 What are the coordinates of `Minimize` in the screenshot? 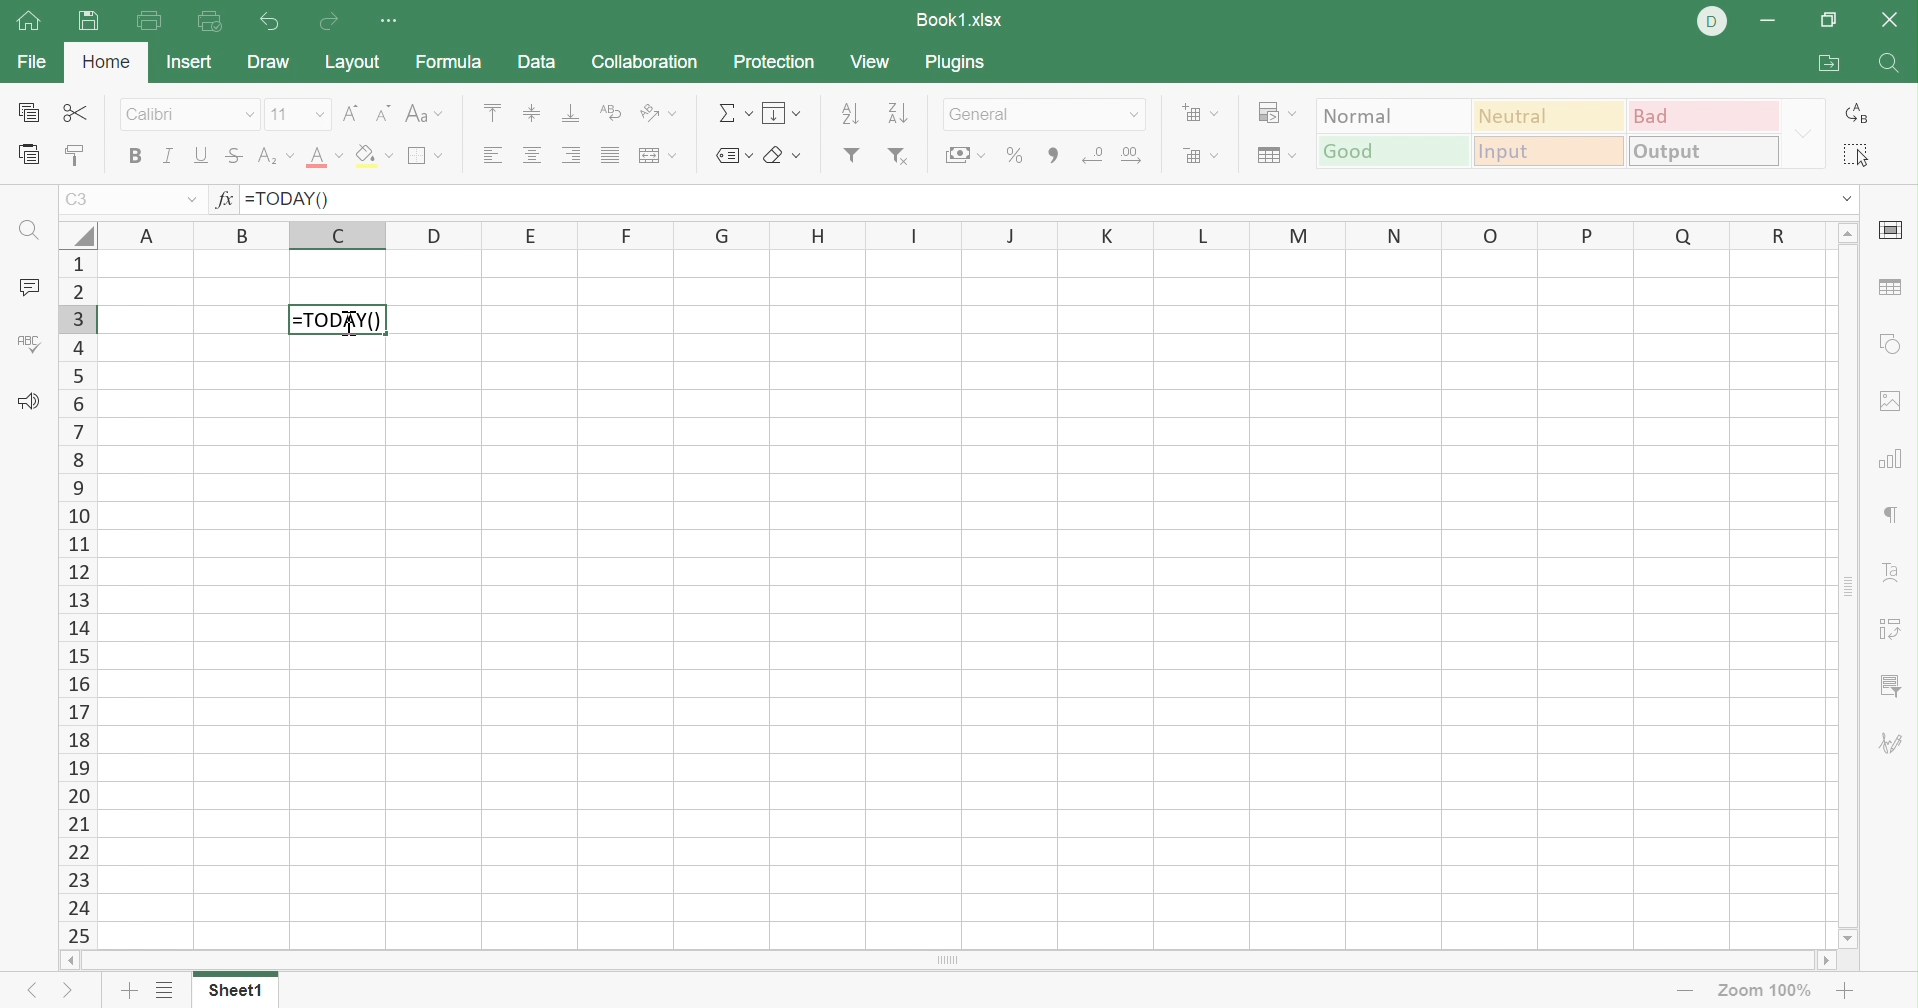 It's located at (1766, 22).